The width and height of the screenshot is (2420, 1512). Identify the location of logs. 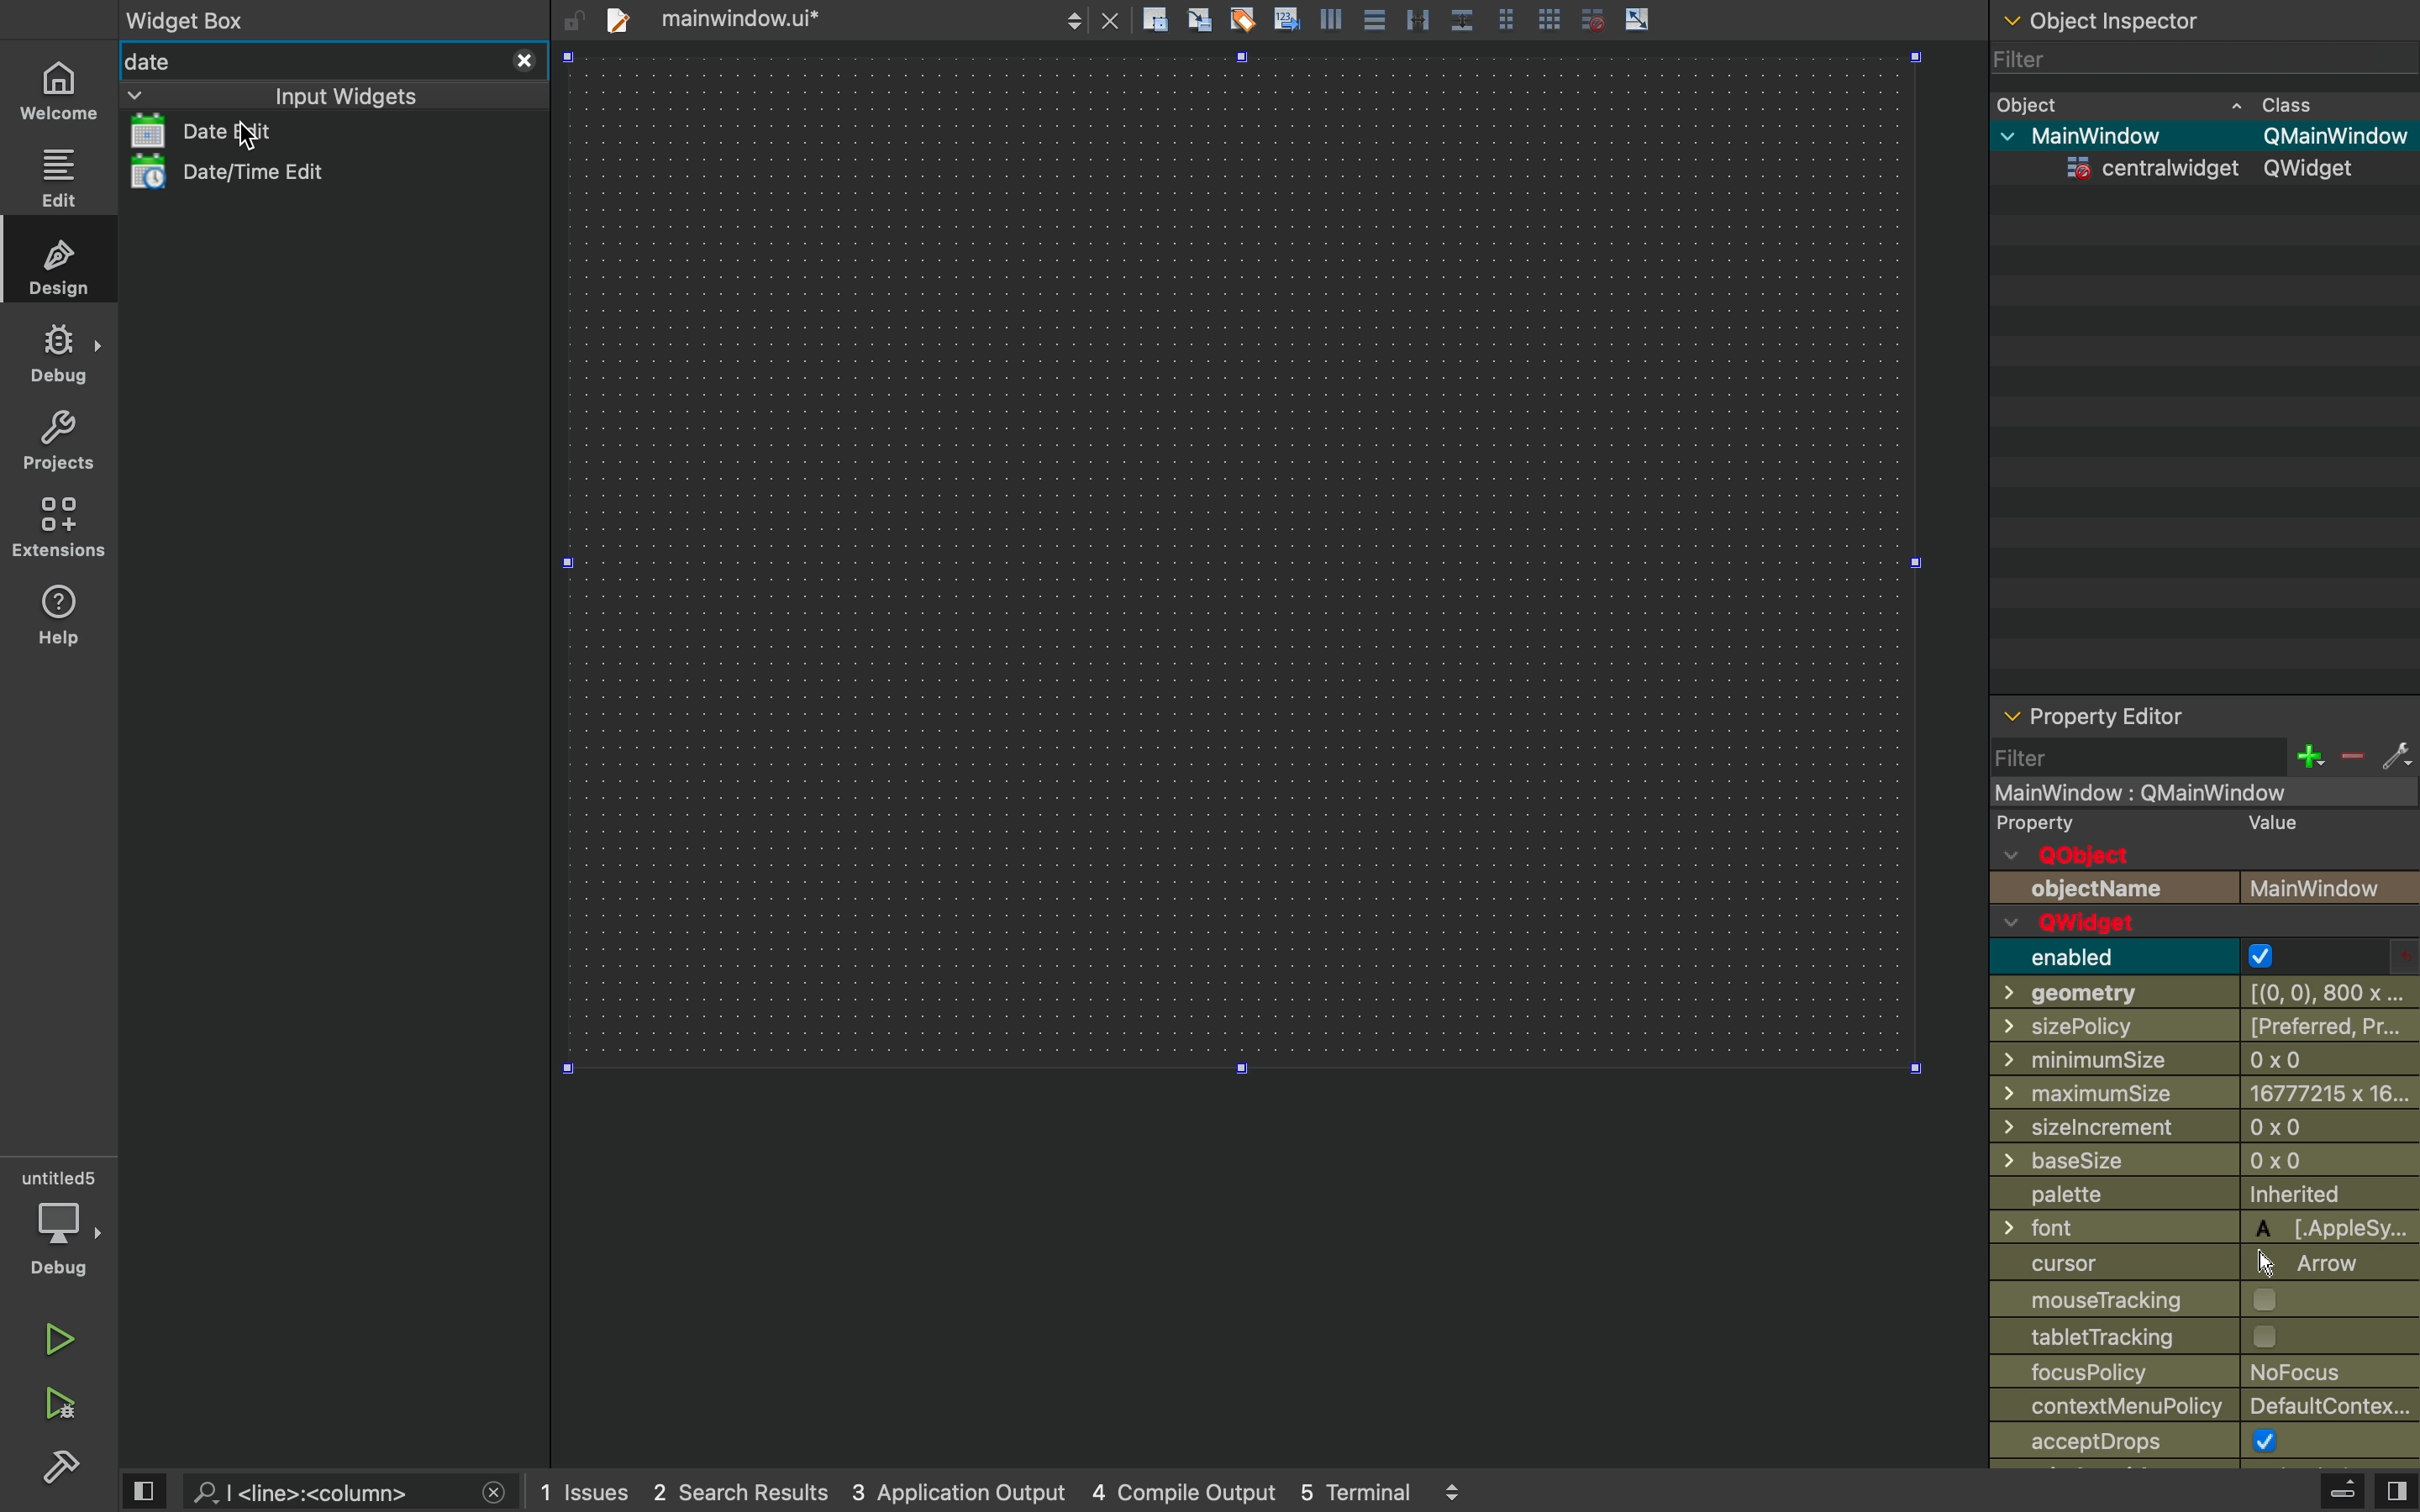
(1001, 1490).